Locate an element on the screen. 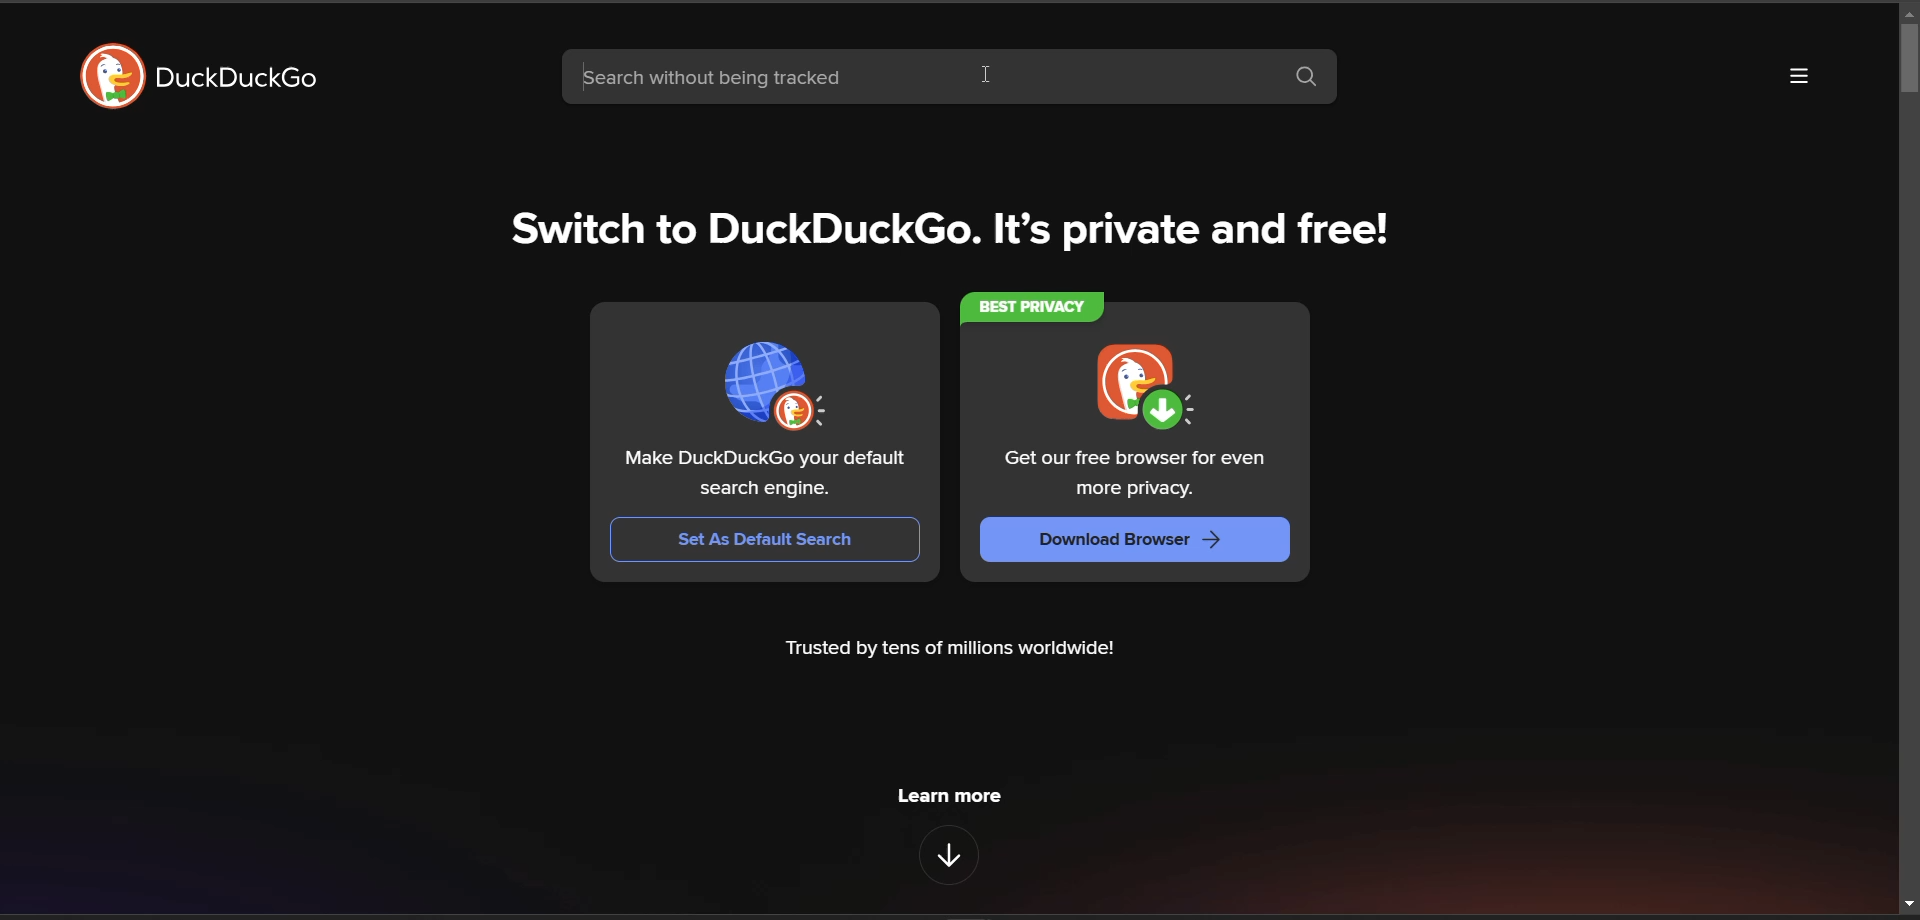  best privacy is located at coordinates (1029, 309).